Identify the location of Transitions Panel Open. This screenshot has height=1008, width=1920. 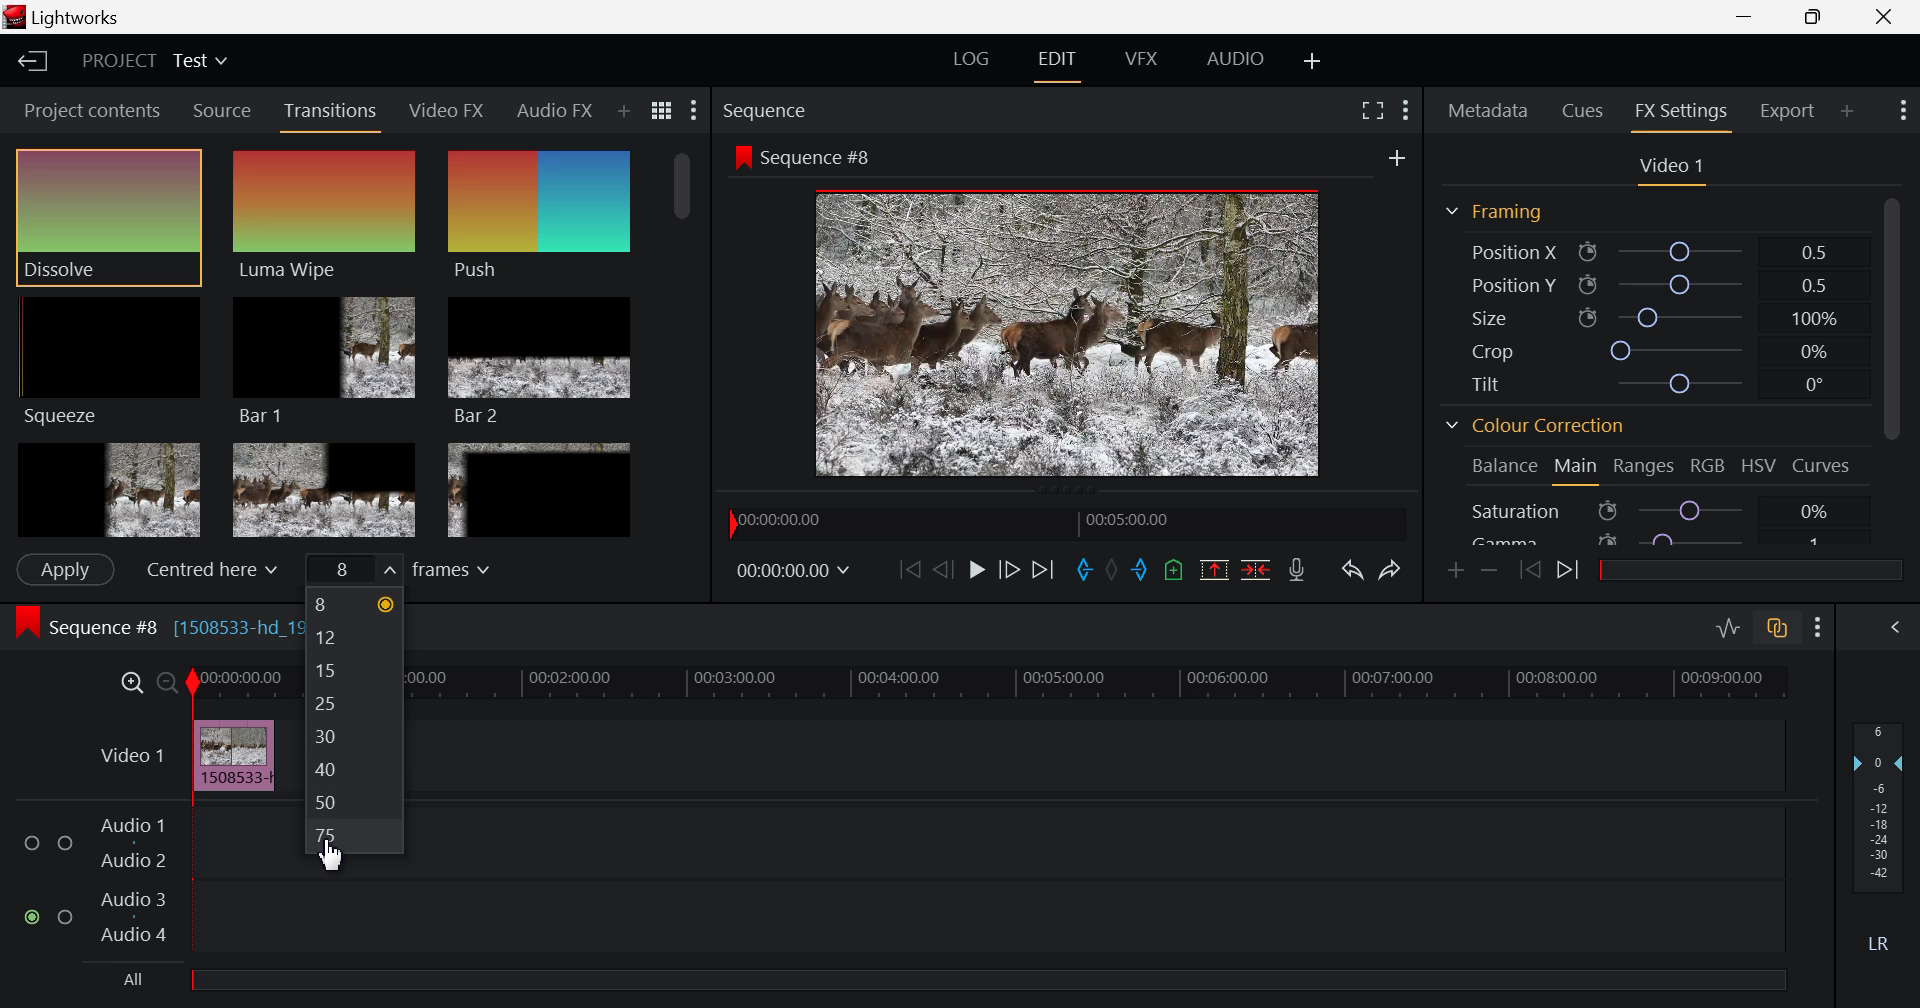
(332, 114).